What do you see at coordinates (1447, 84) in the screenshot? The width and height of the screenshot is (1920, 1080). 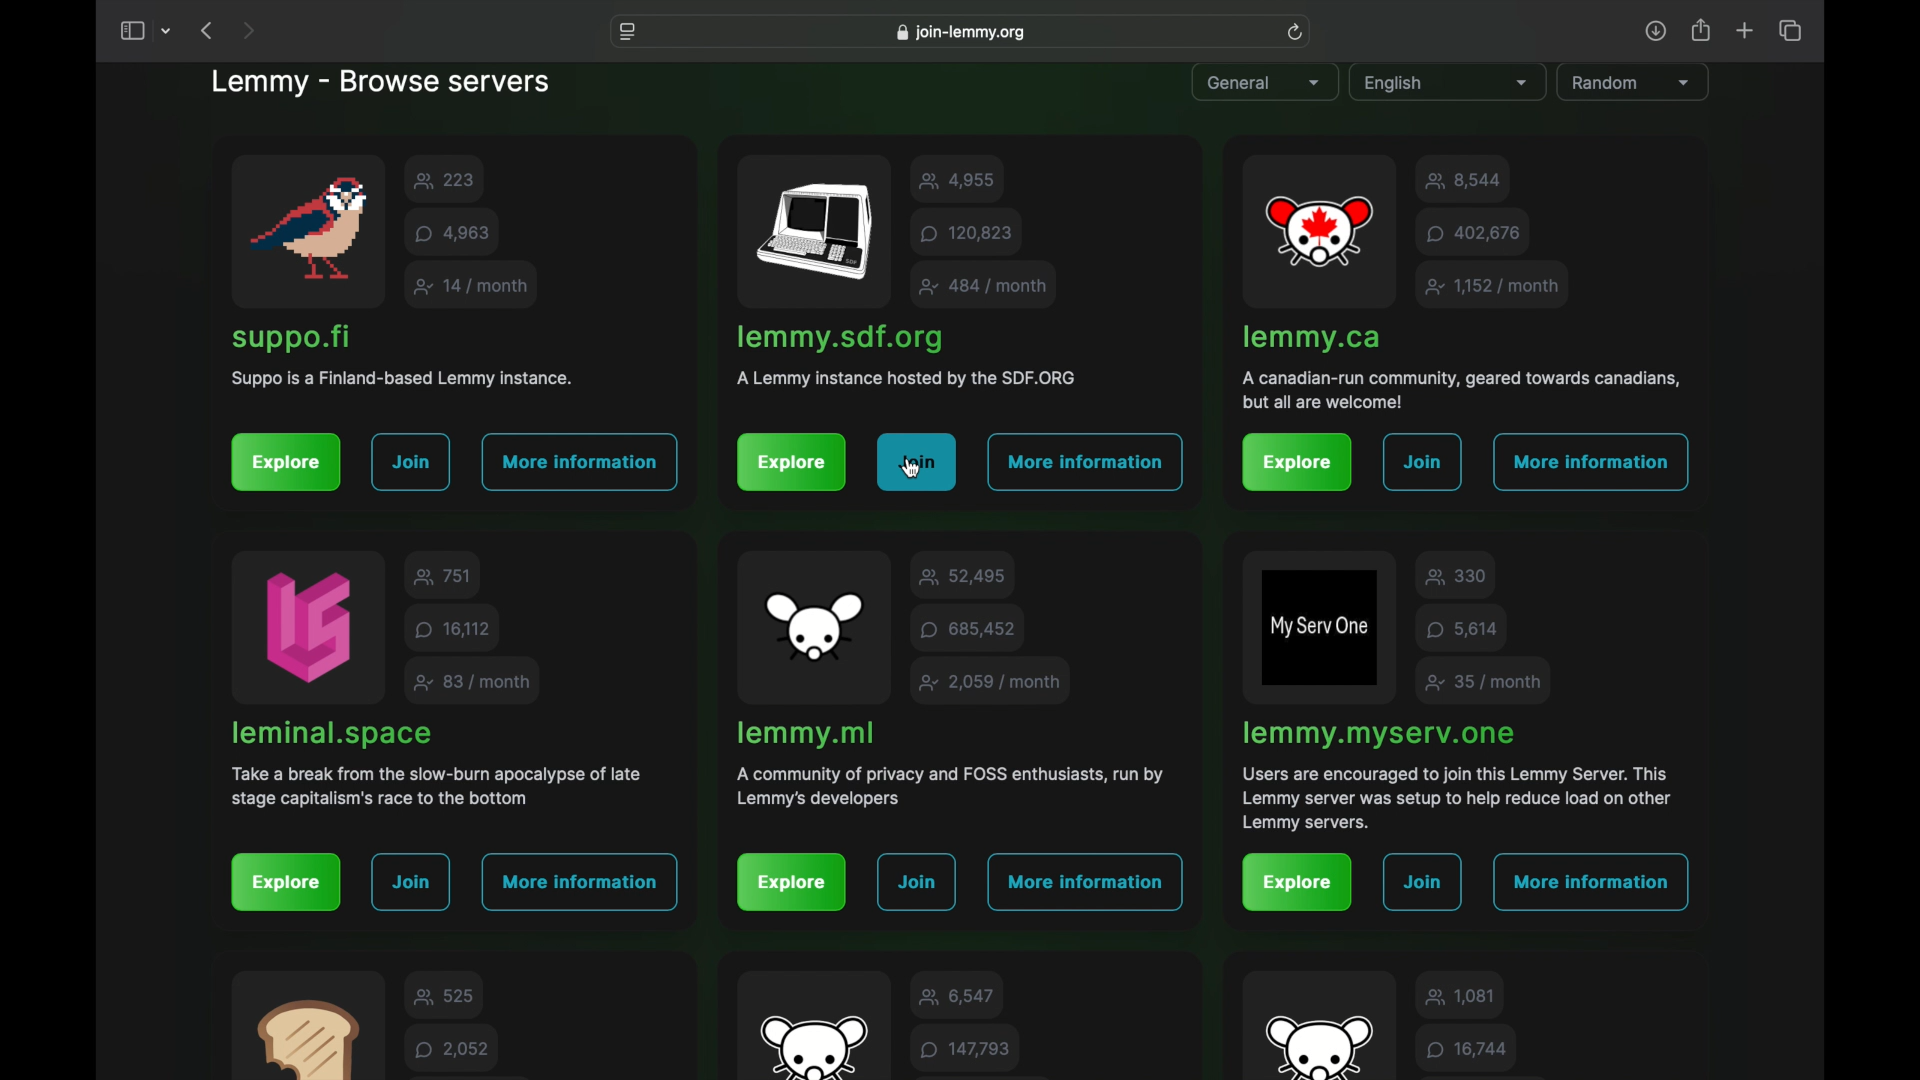 I see `english` at bounding box center [1447, 84].